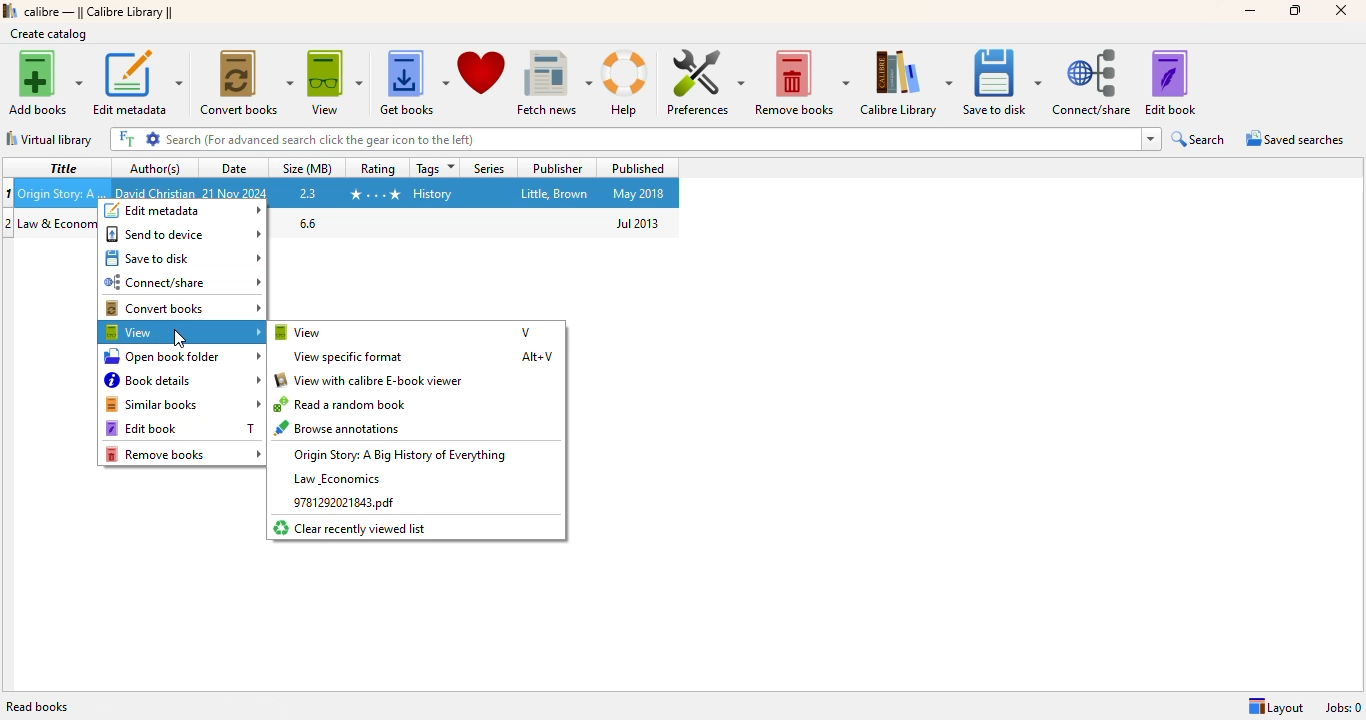  I want to click on calibre library, so click(100, 12).